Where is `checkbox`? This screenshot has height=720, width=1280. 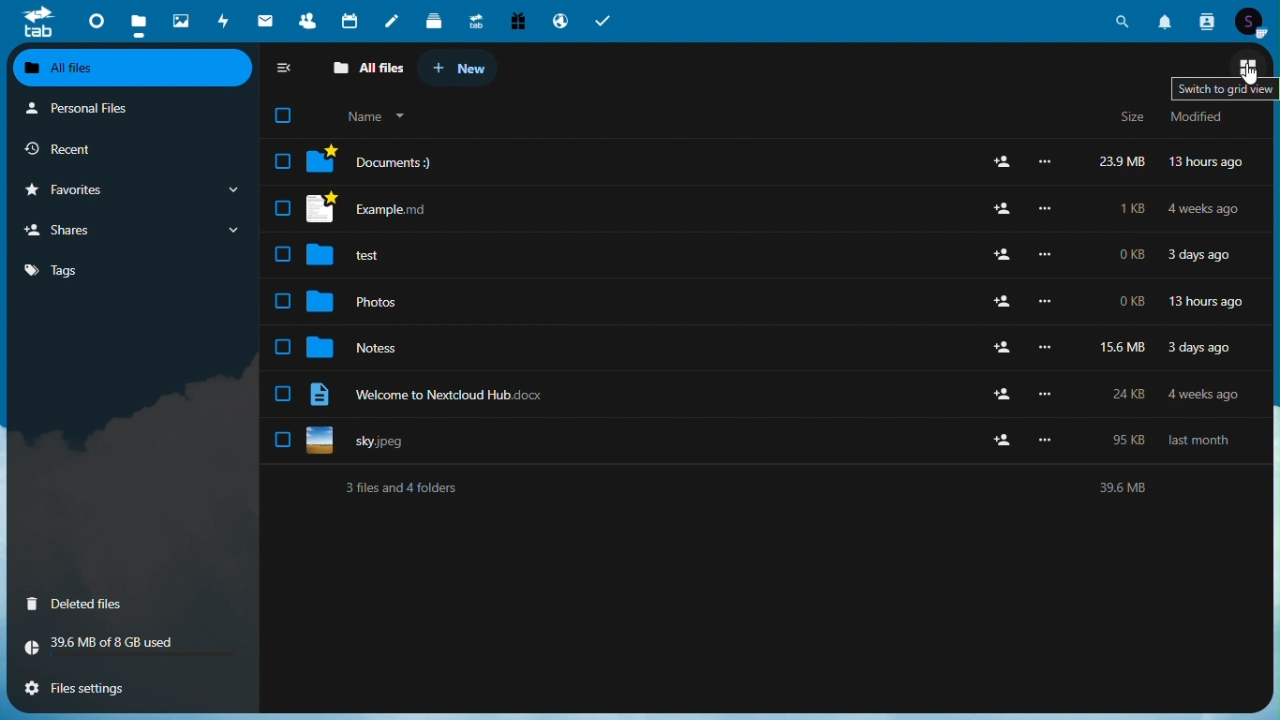 checkbox is located at coordinates (280, 208).